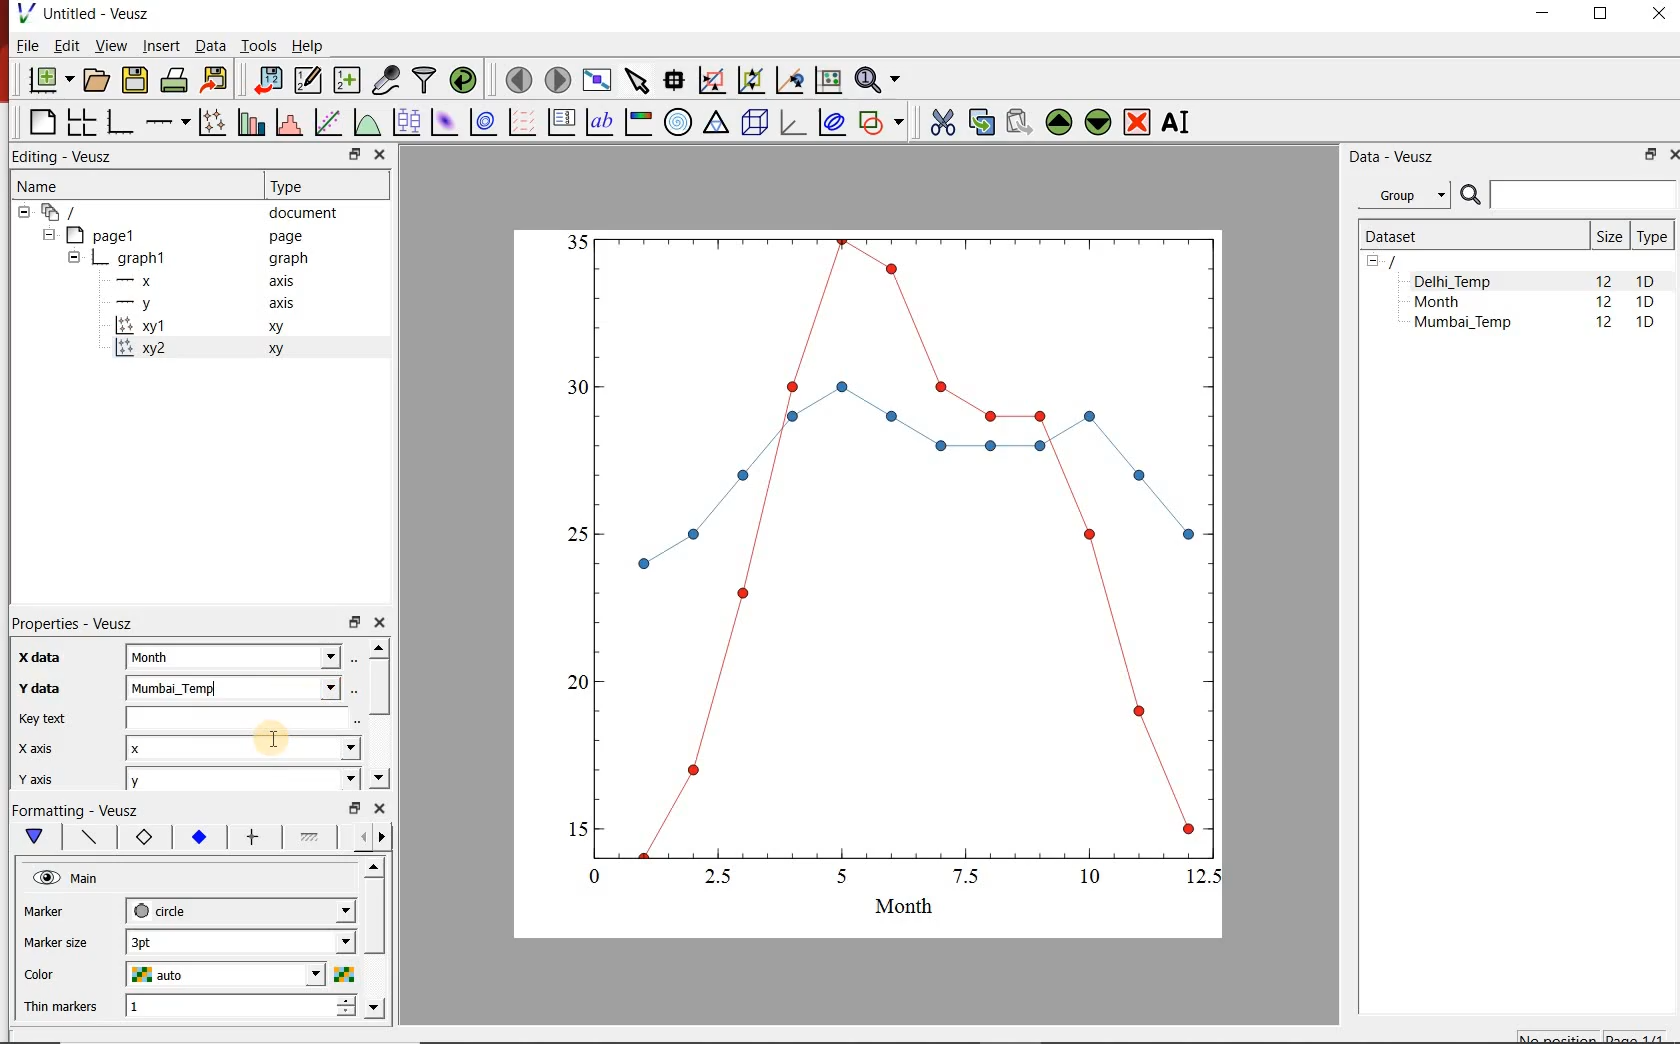 This screenshot has height=1044, width=1680. I want to click on 1D, so click(1646, 281).